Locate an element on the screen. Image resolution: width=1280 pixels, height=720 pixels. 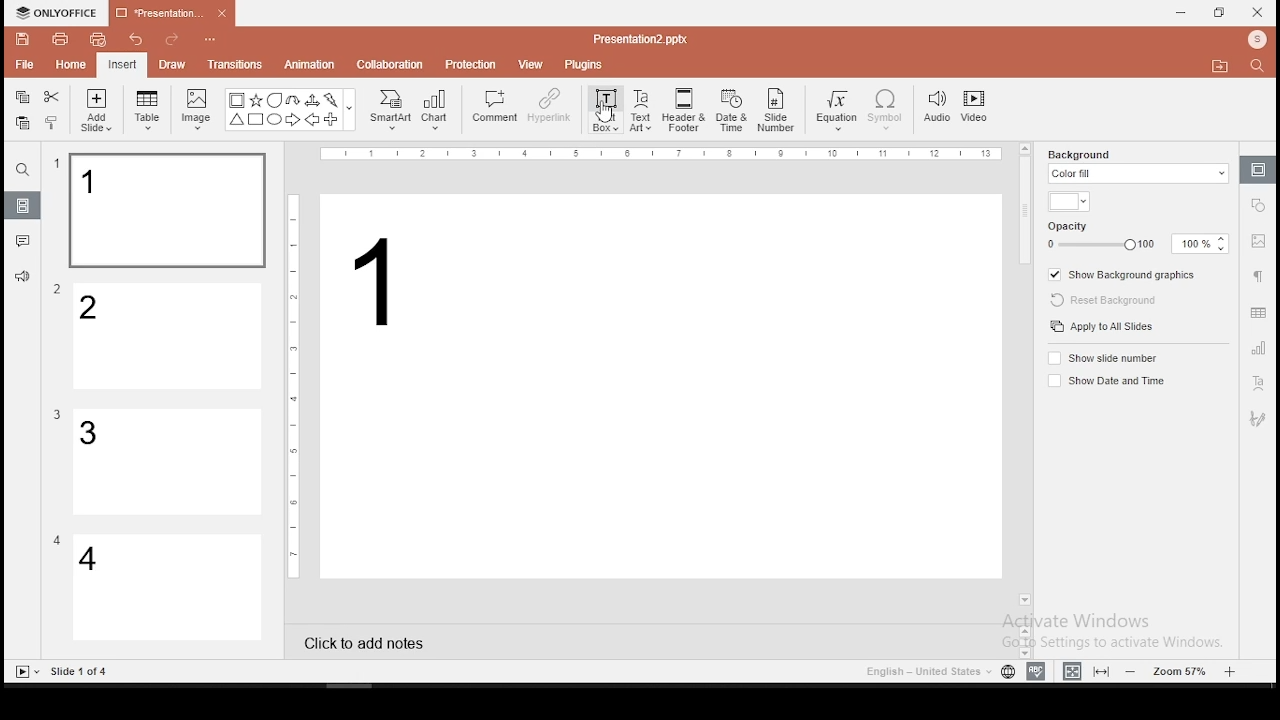
 is located at coordinates (665, 155).